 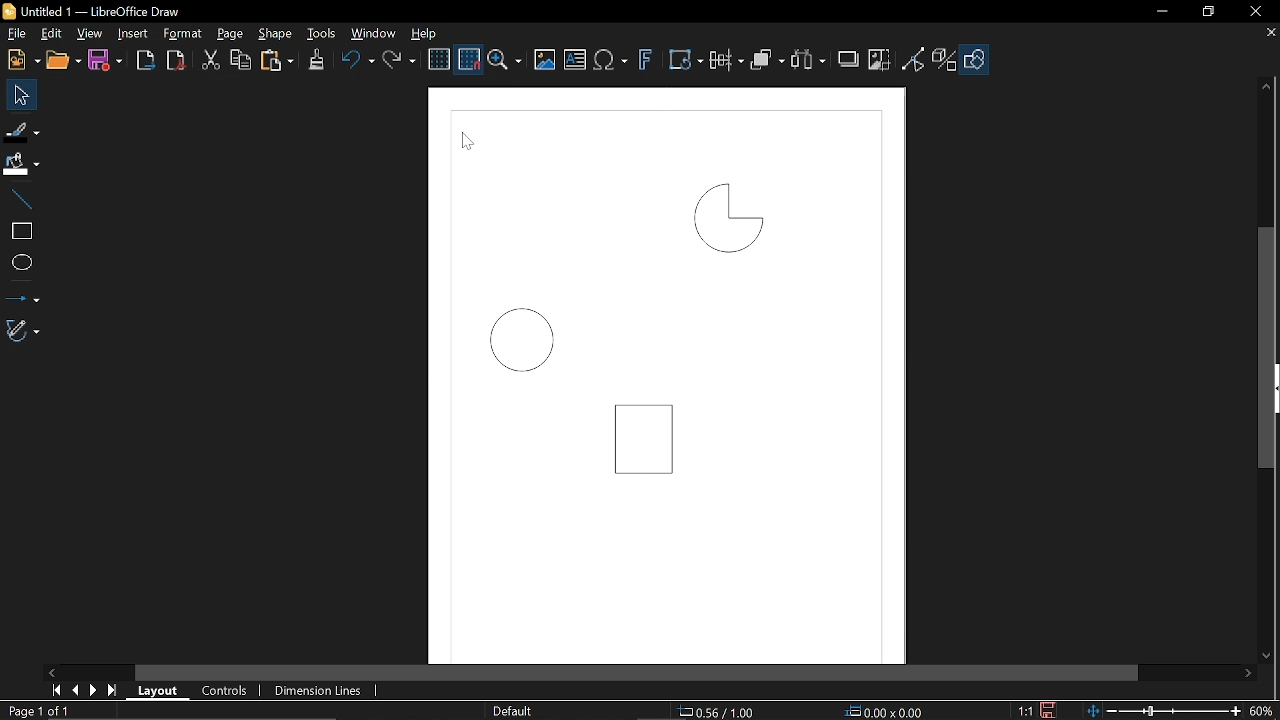 What do you see at coordinates (1250, 12) in the screenshot?
I see `Close window` at bounding box center [1250, 12].